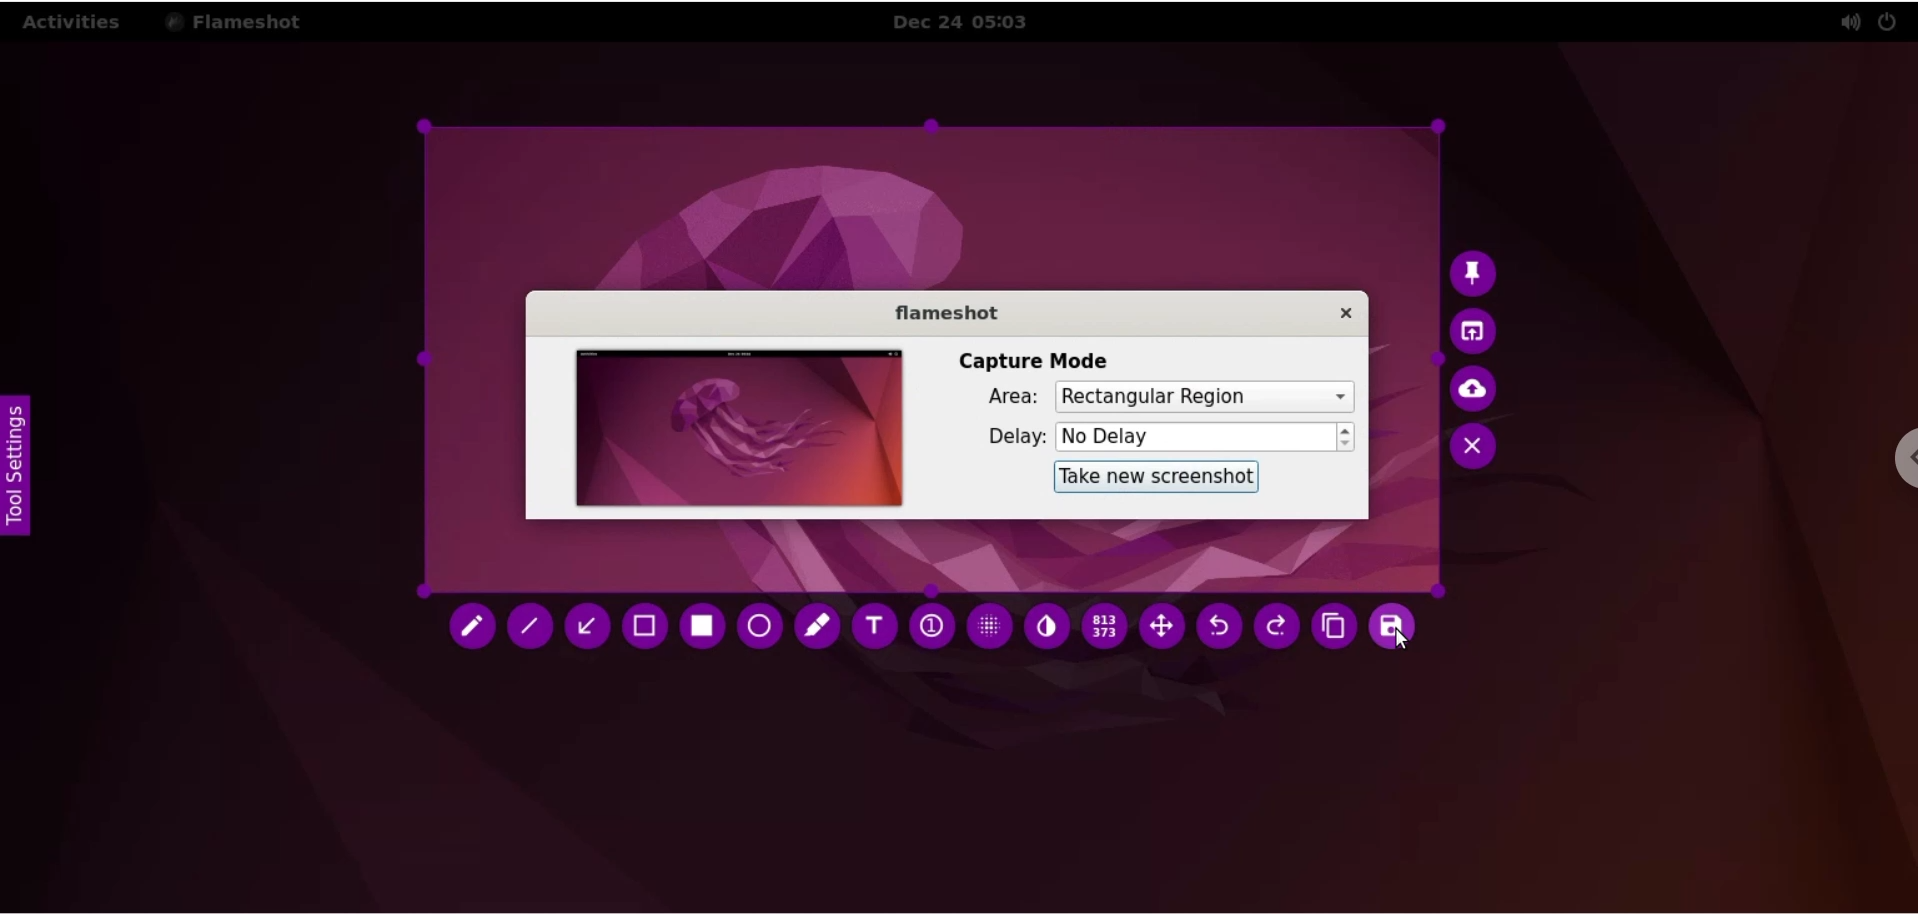 This screenshot has width=1918, height=914. I want to click on cursor, so click(1410, 645).